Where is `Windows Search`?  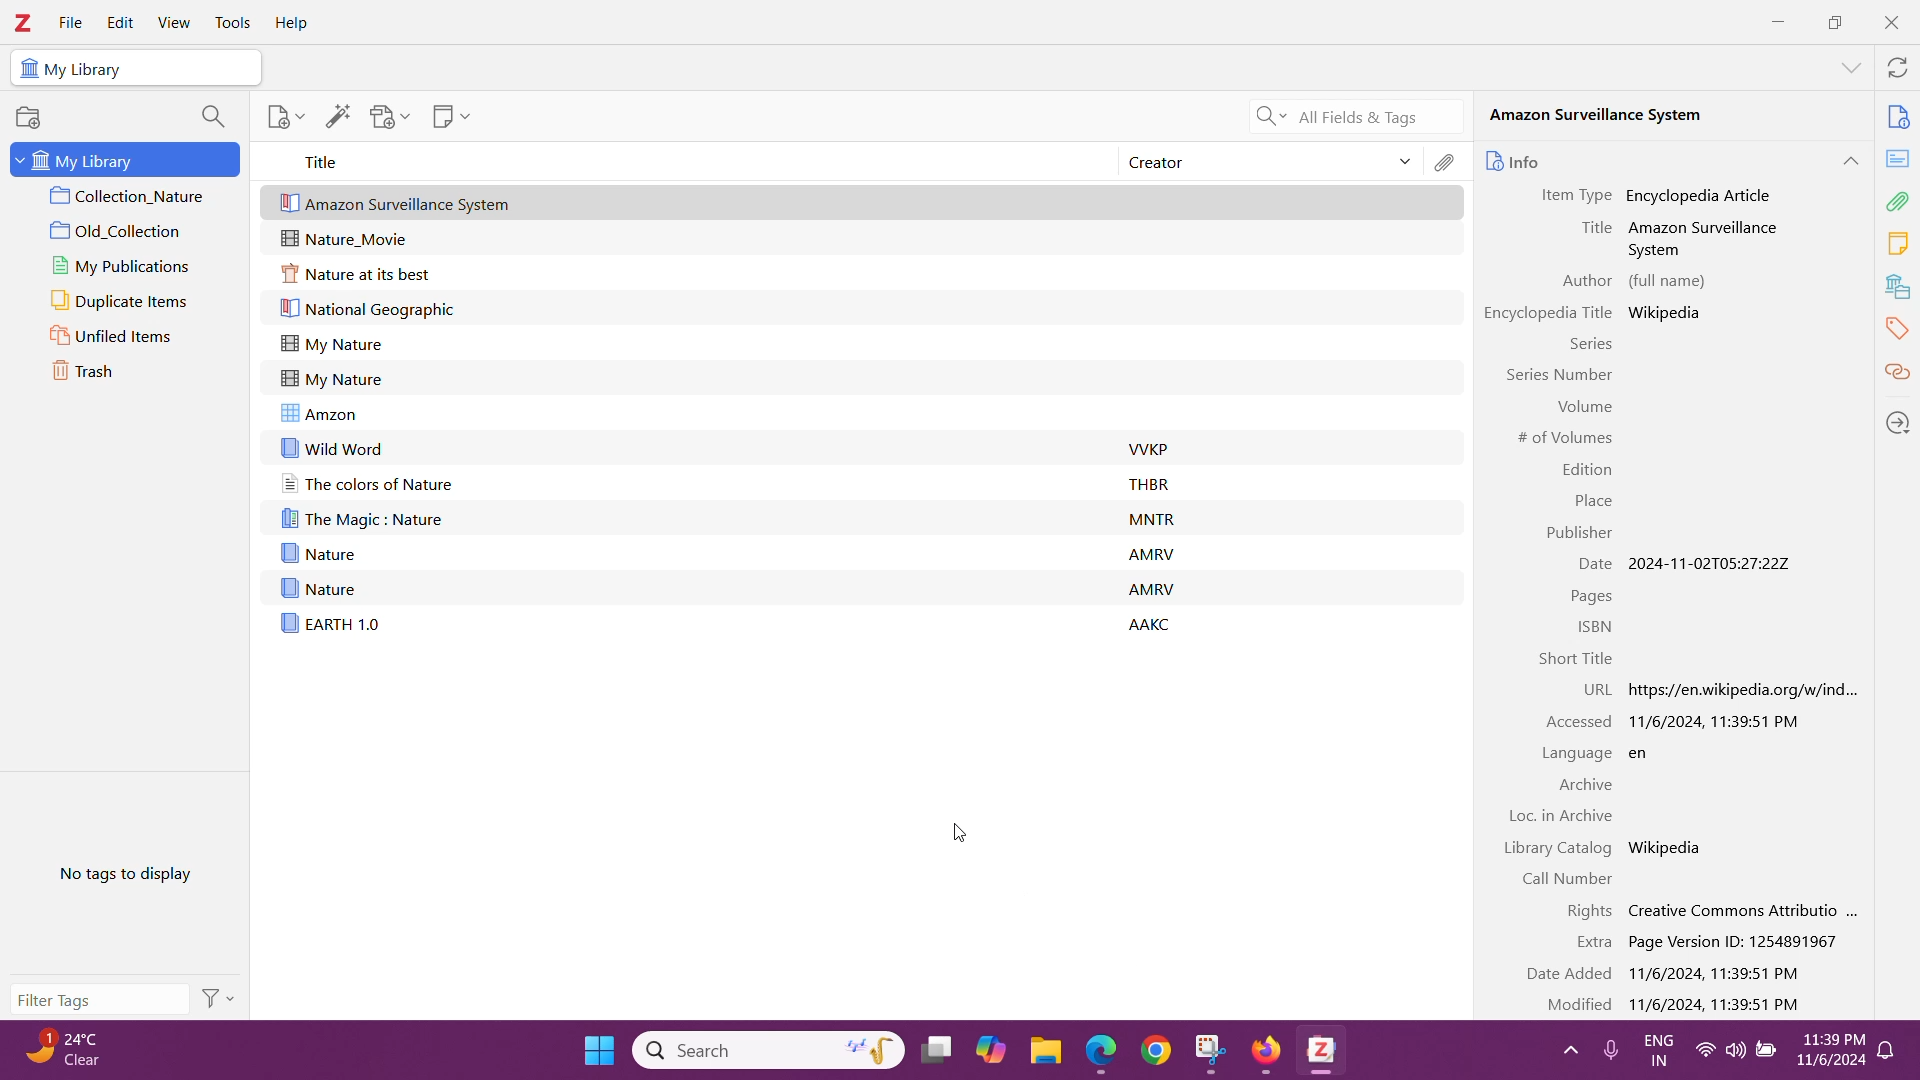
Windows Search is located at coordinates (766, 1049).